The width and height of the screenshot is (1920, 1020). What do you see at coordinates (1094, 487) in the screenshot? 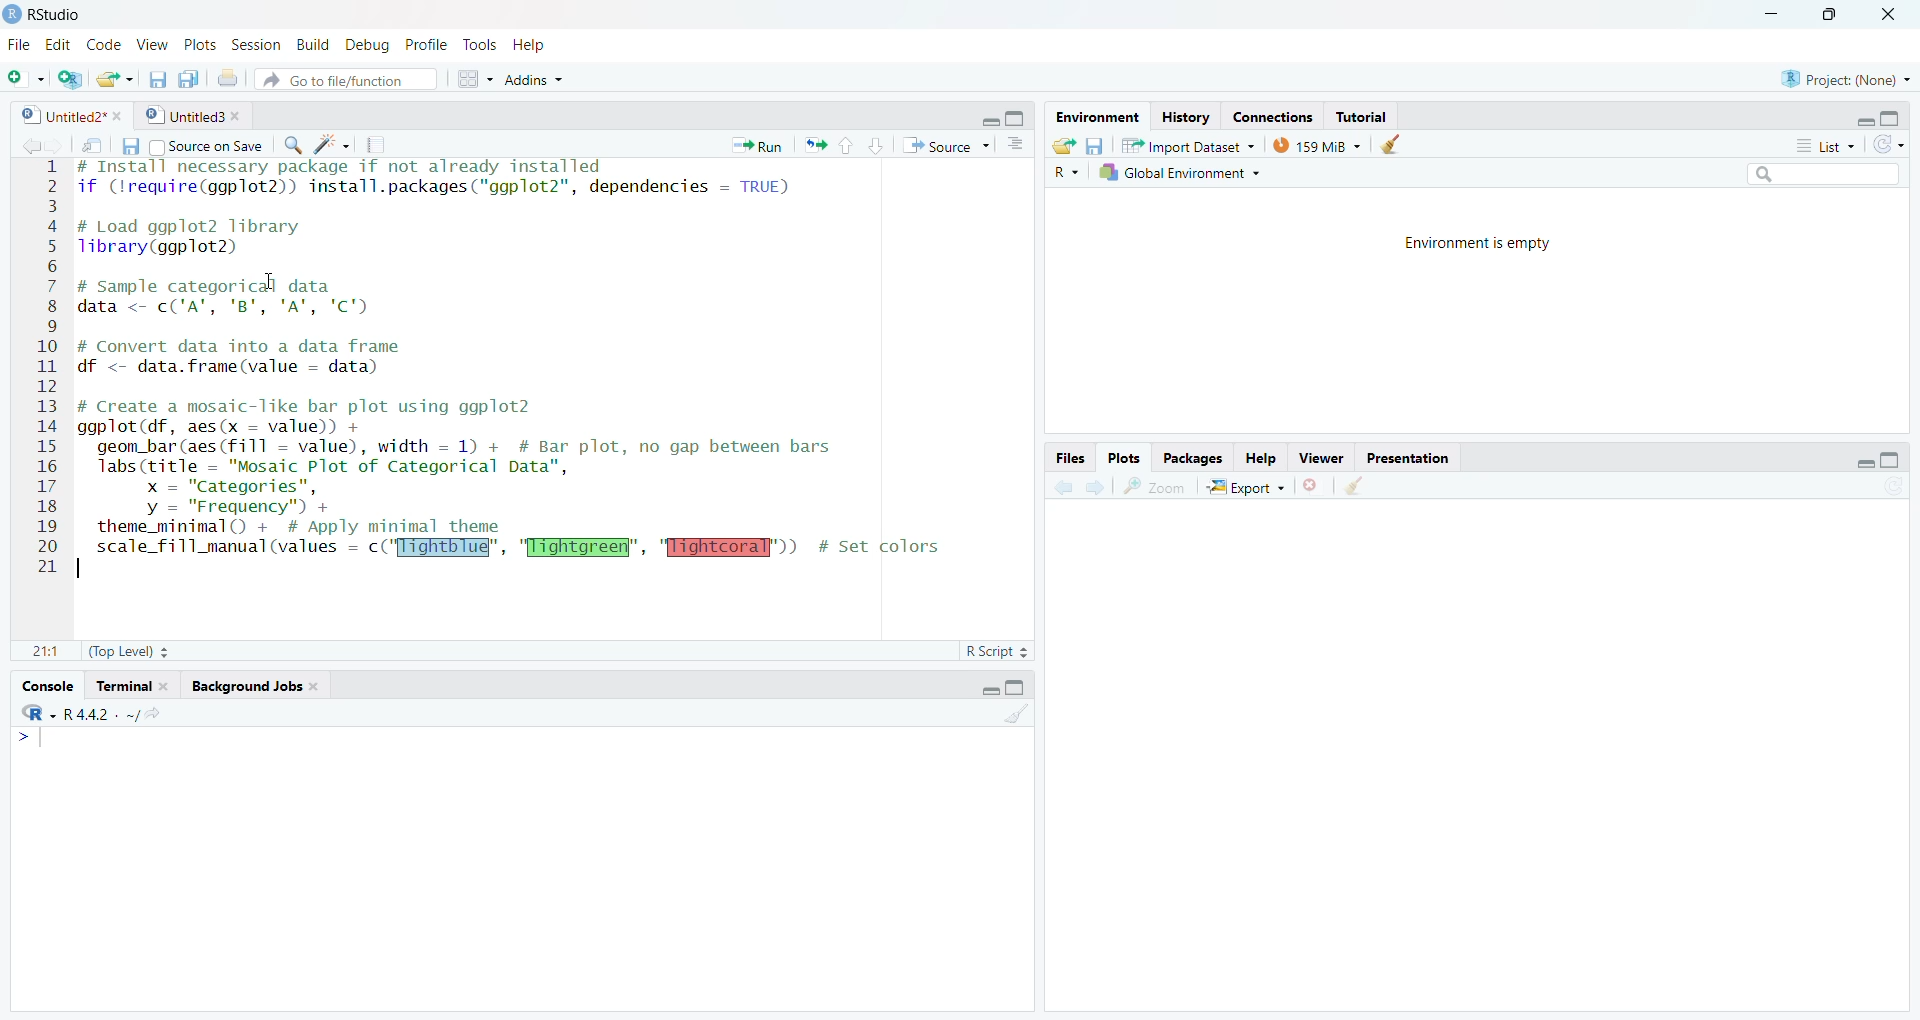
I see `Next` at bounding box center [1094, 487].